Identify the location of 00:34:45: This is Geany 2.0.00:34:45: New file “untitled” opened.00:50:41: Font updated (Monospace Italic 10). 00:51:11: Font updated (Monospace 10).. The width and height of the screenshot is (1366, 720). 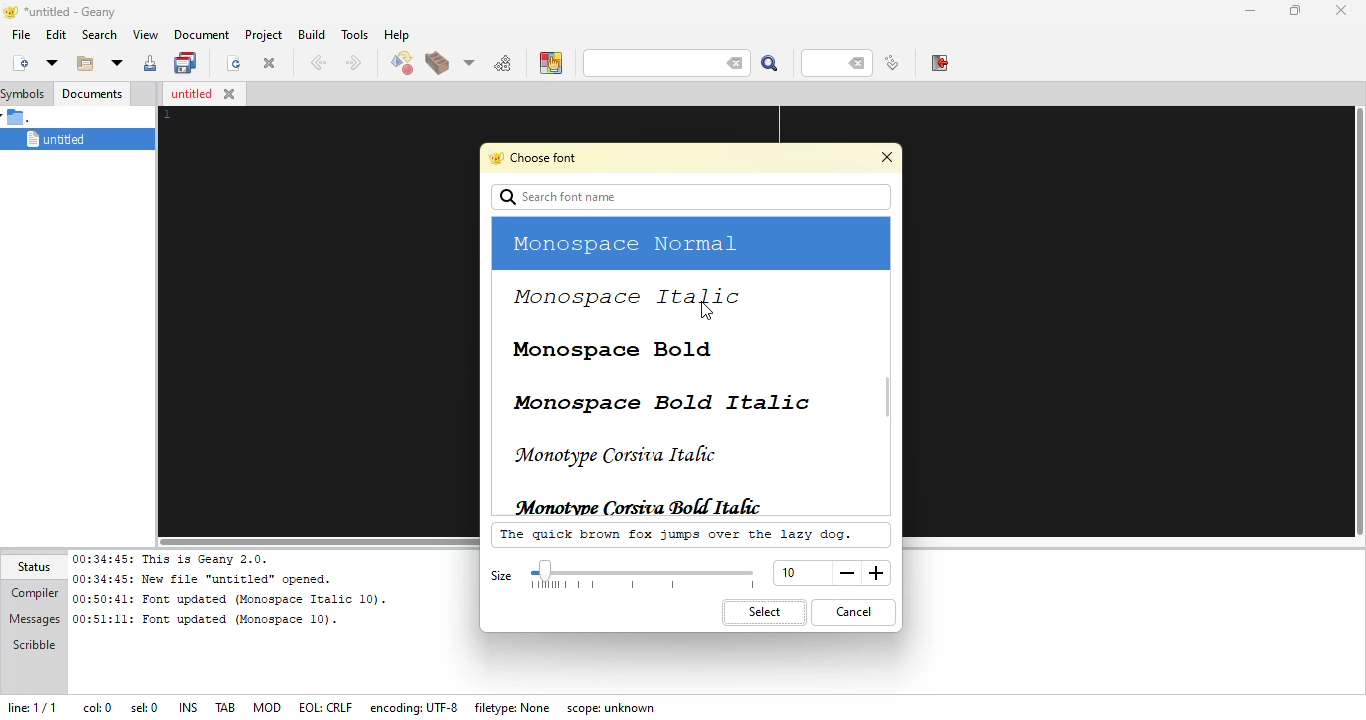
(228, 589).